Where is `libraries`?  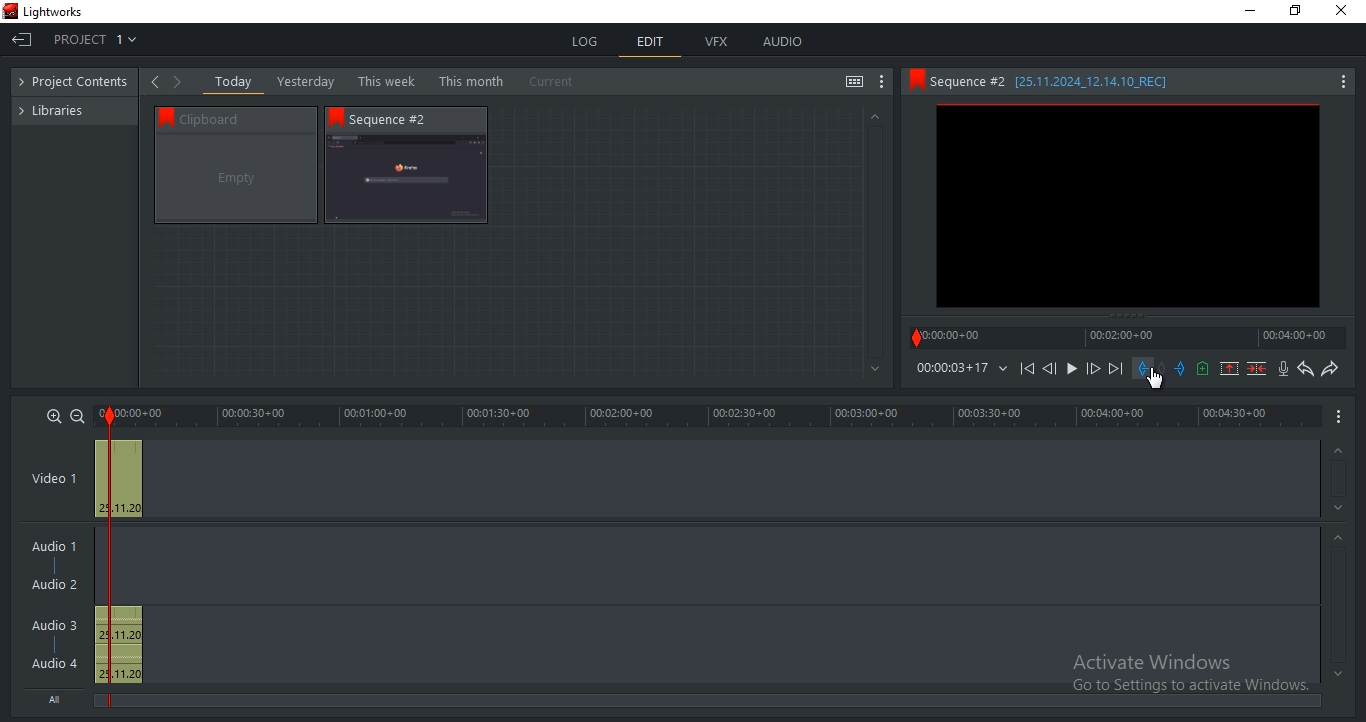
libraries is located at coordinates (61, 109).